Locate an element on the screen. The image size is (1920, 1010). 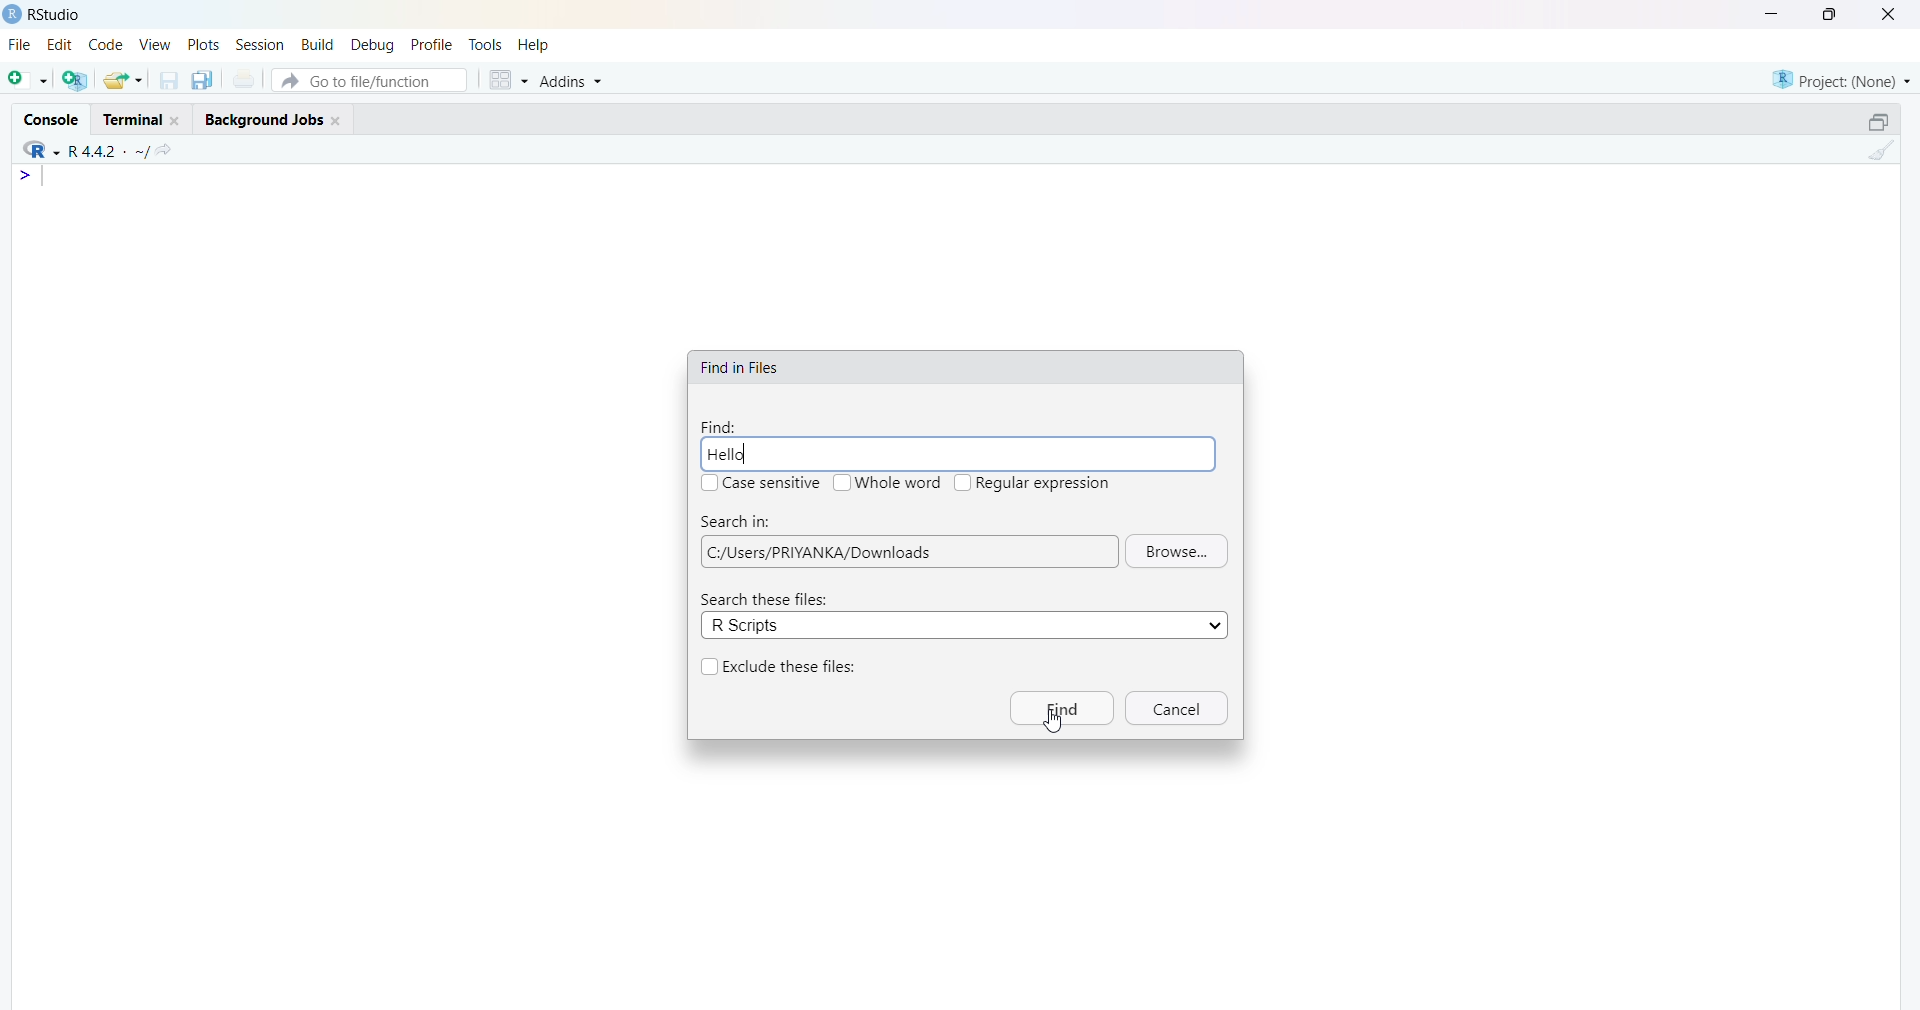
Help is located at coordinates (534, 45).